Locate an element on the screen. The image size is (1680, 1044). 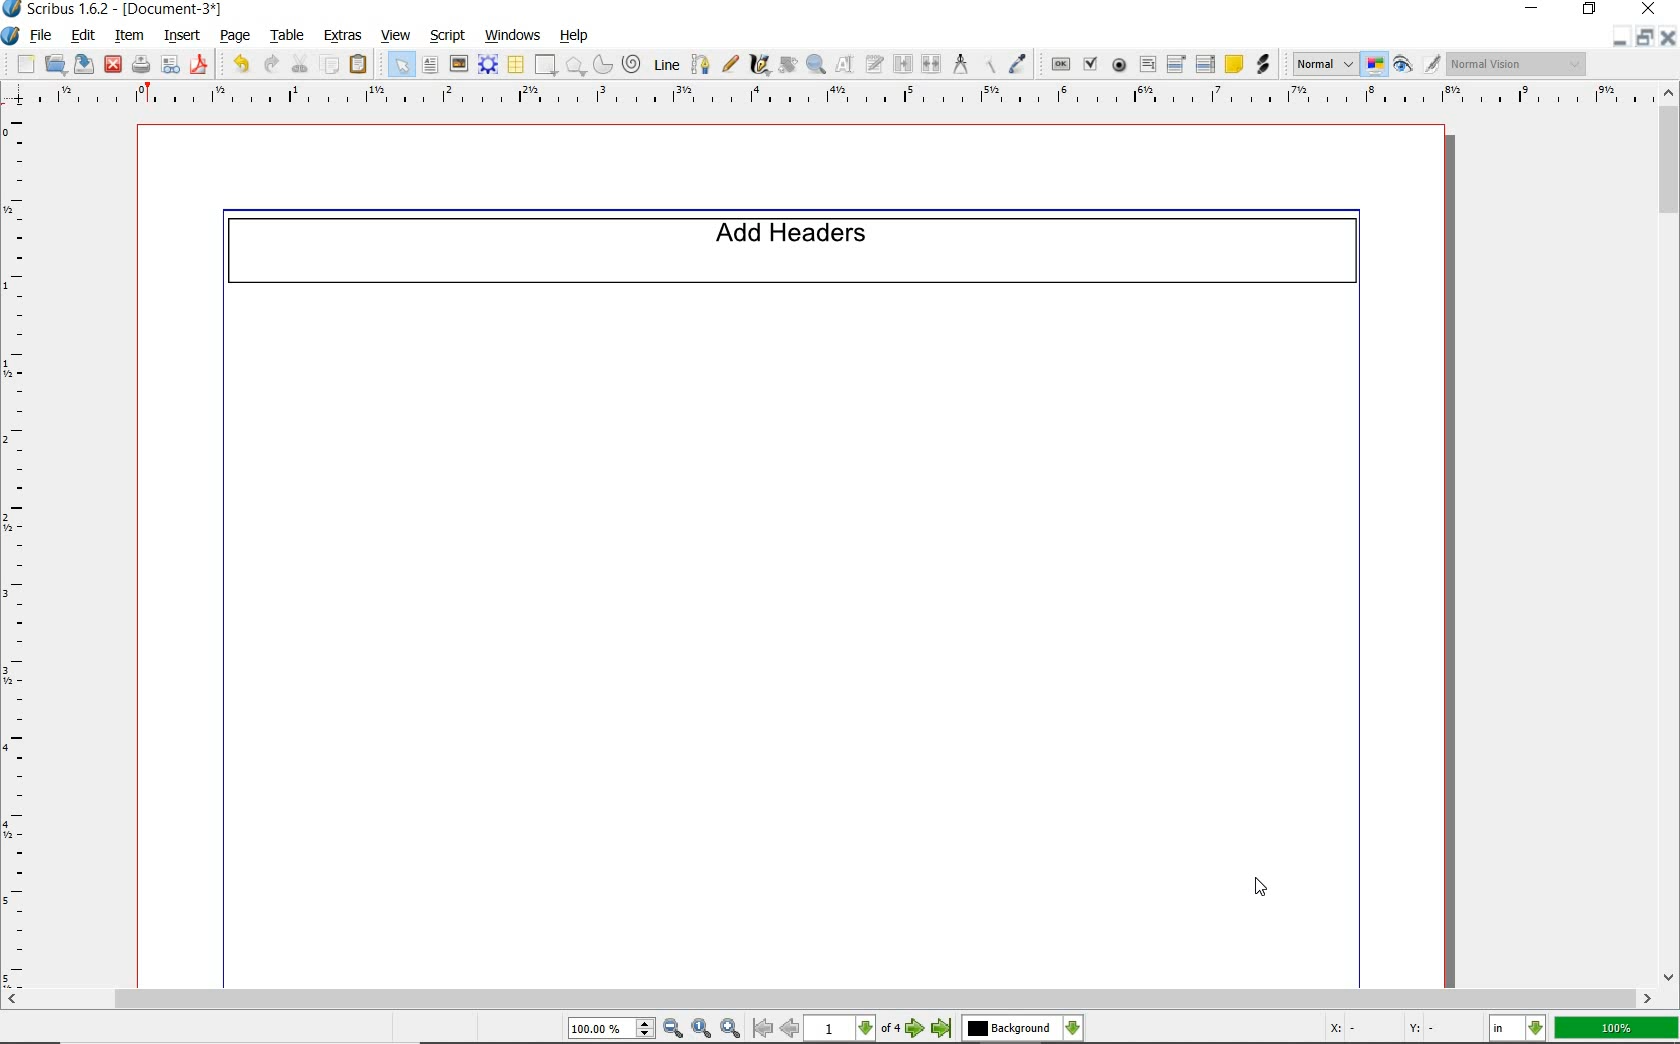
freehand line is located at coordinates (731, 65).